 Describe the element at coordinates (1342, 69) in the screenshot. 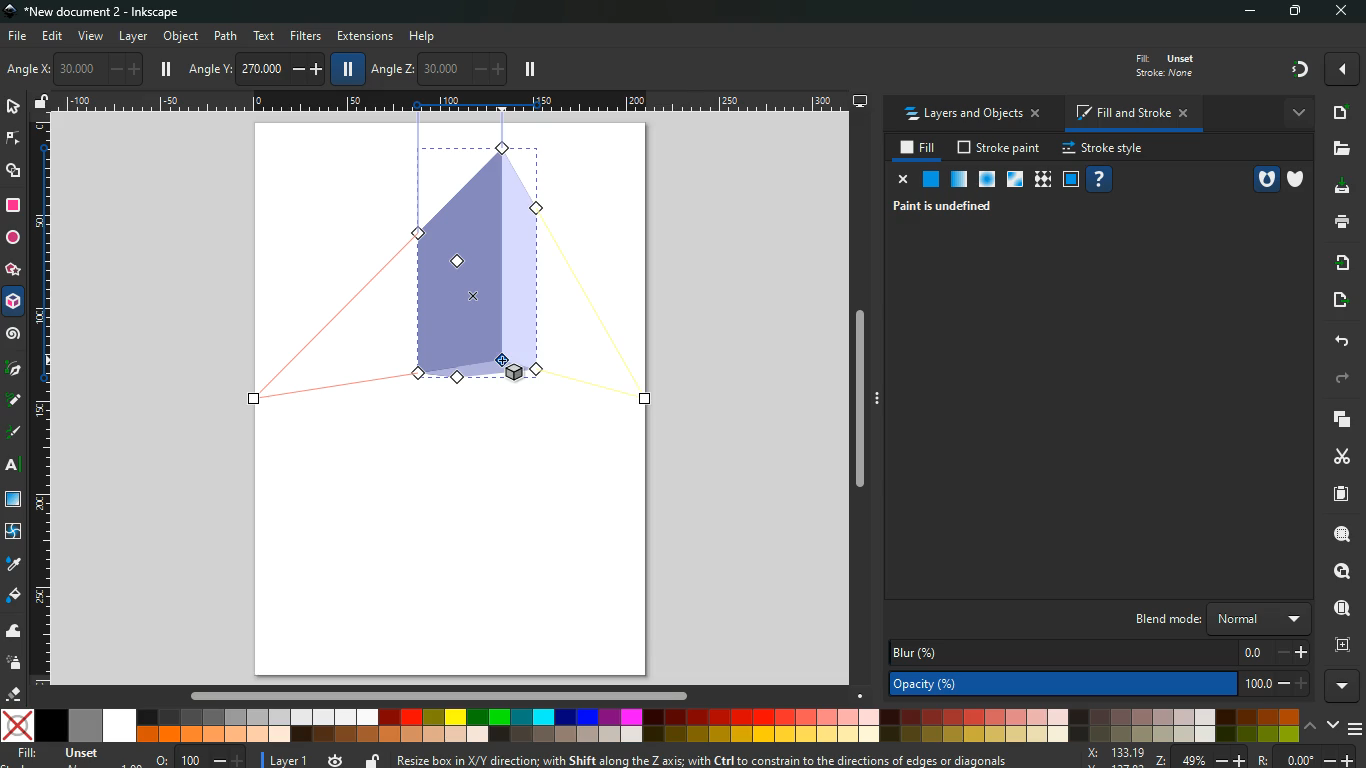

I see `more` at that location.